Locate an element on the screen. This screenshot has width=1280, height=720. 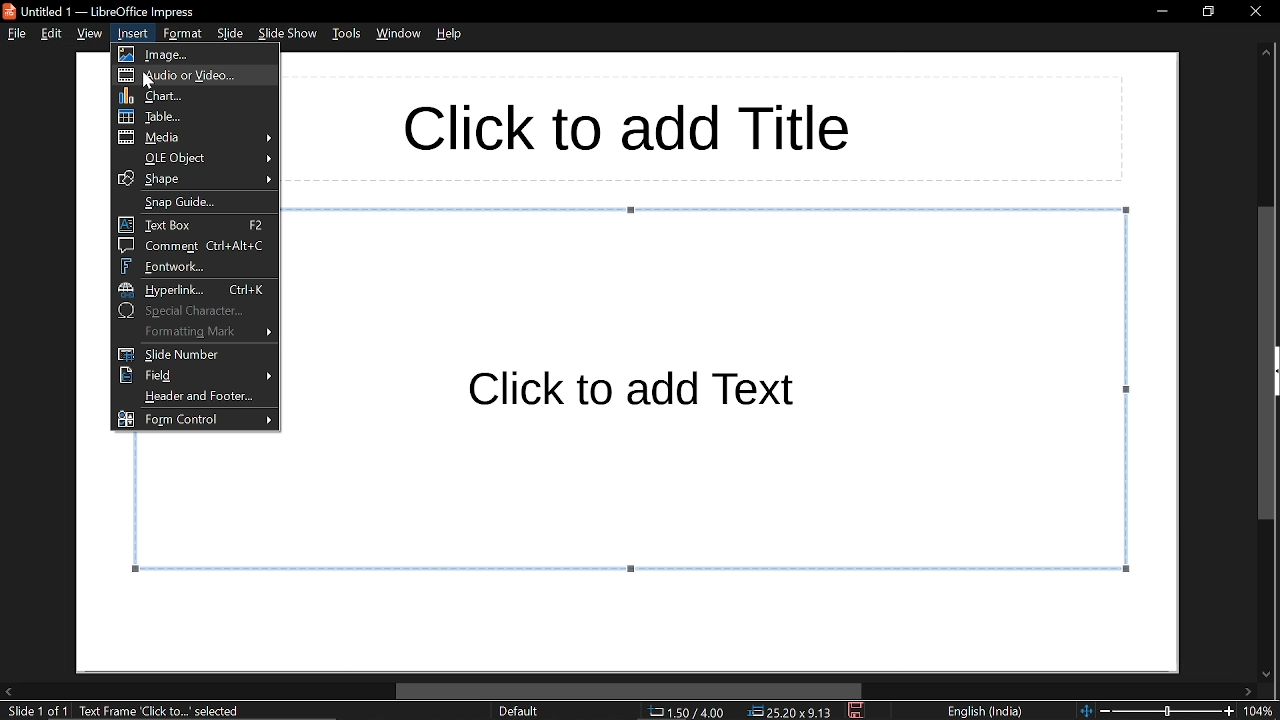
Image is located at coordinates (198, 53).